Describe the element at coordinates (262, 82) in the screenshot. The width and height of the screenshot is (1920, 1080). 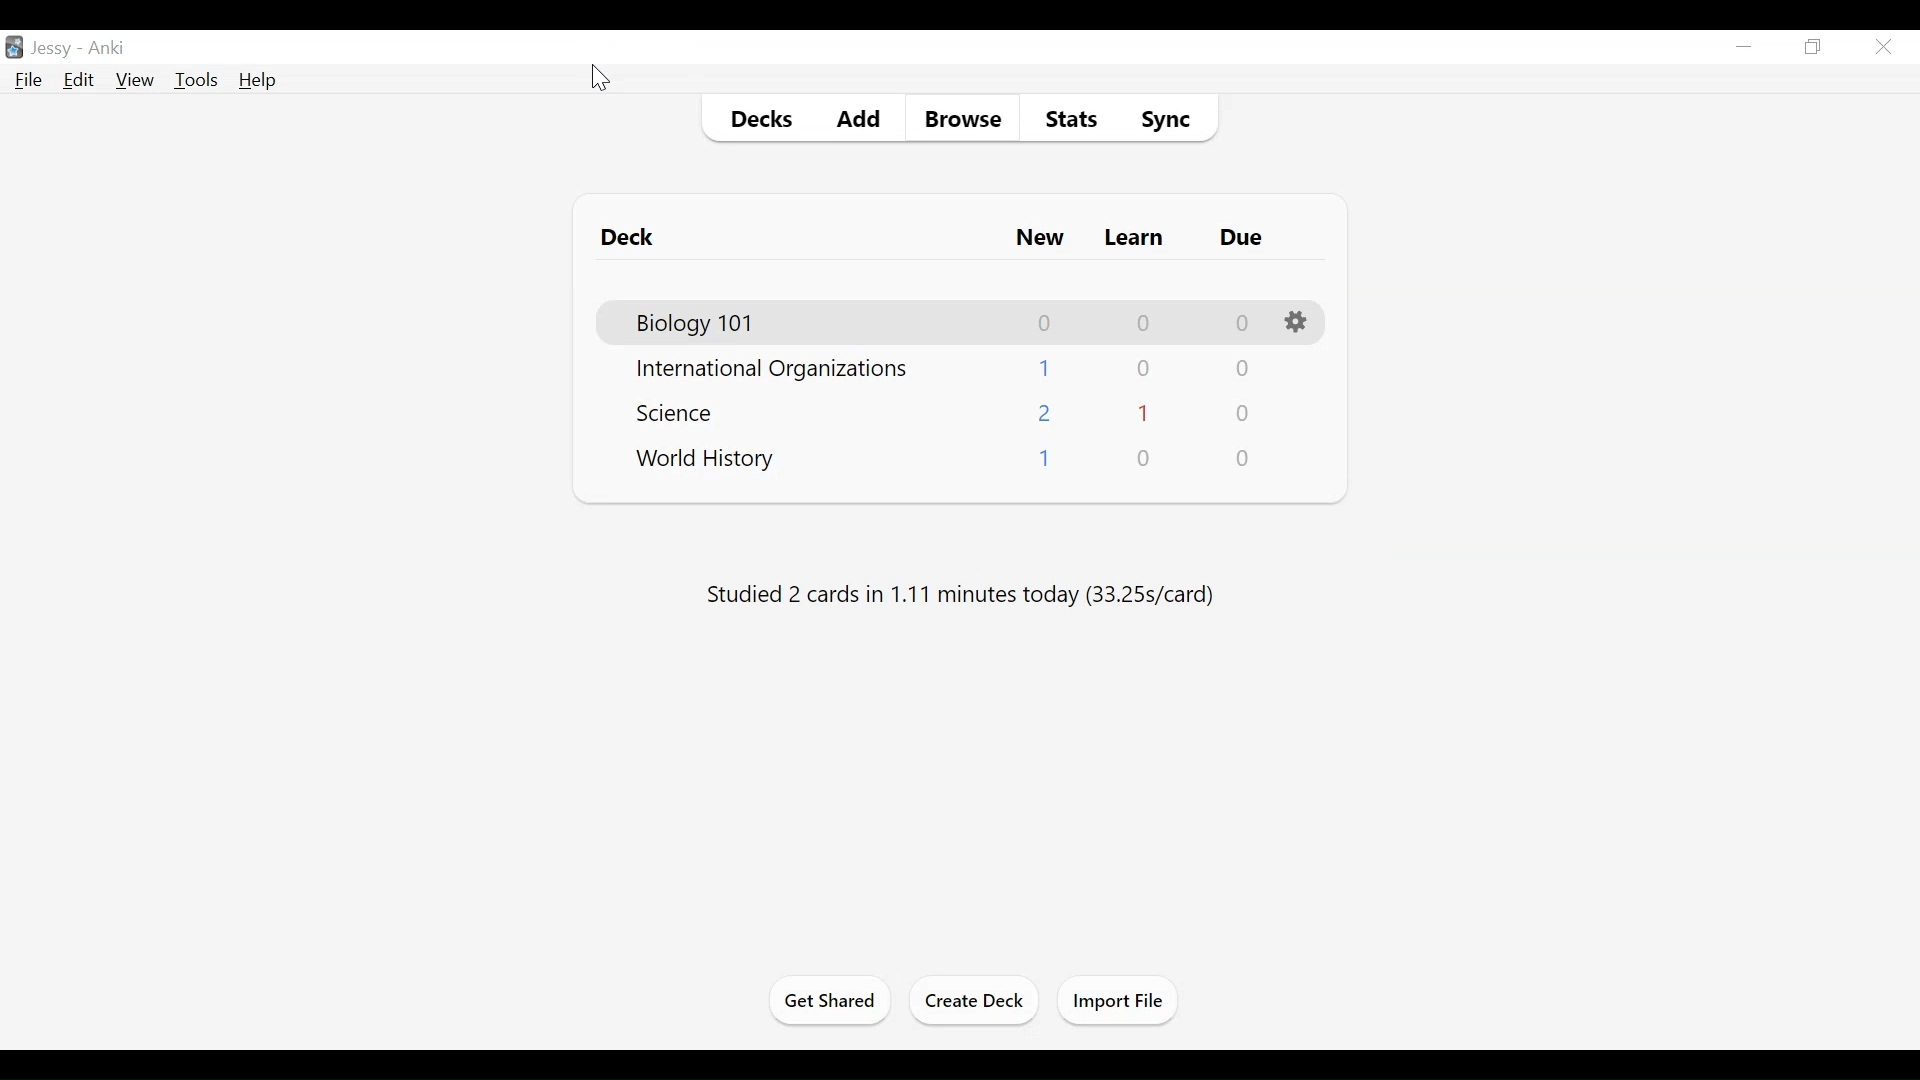
I see `Help` at that location.